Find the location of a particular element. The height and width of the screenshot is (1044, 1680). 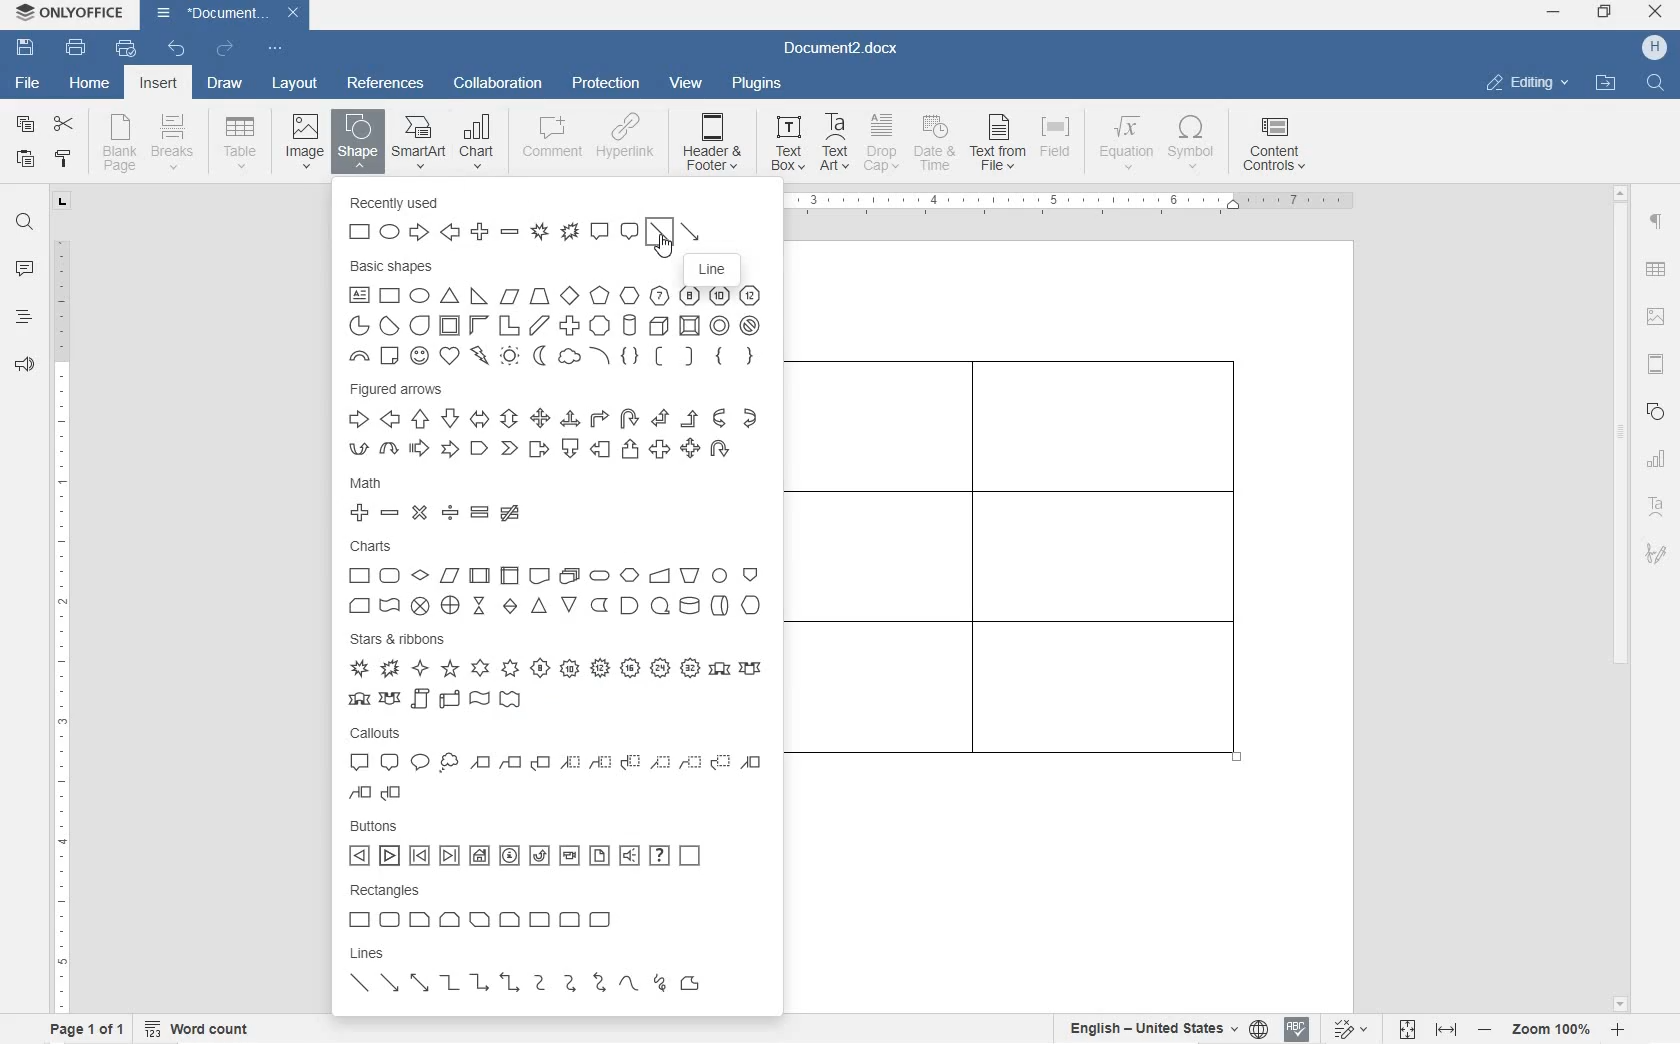

FIELD is located at coordinates (1060, 145).